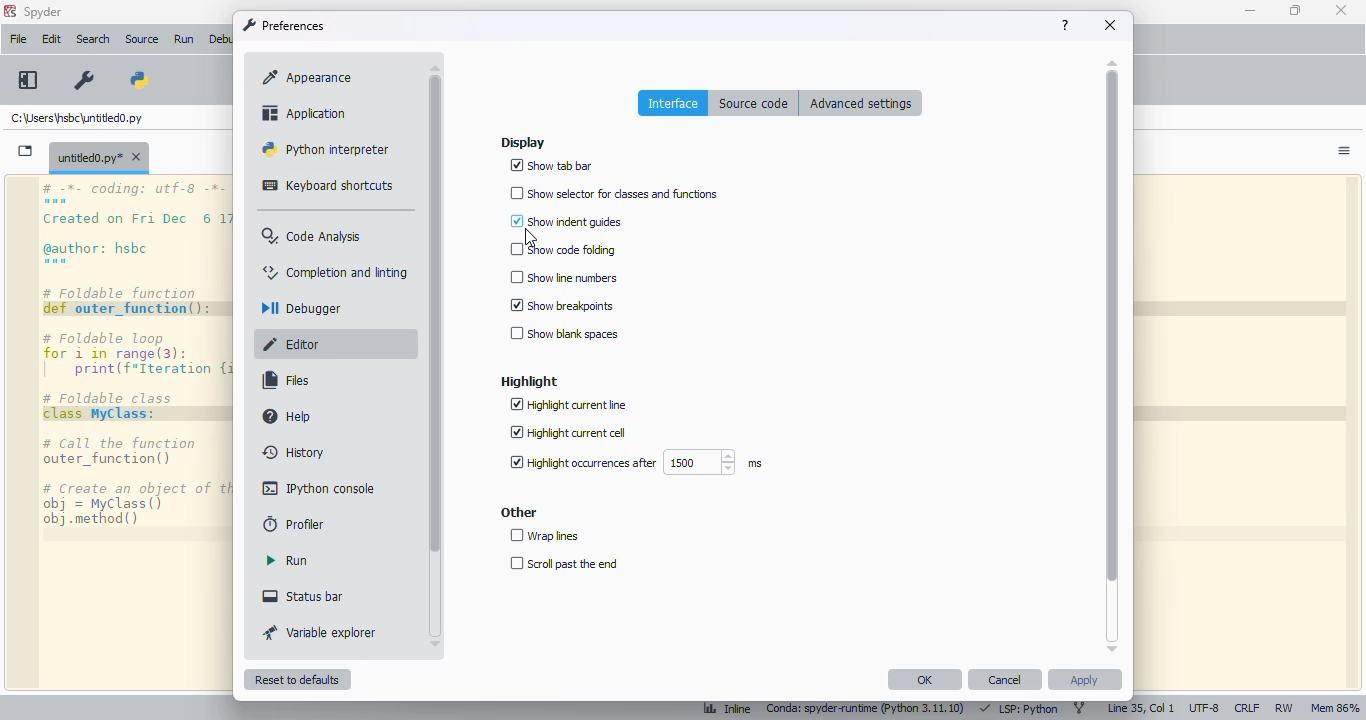 The width and height of the screenshot is (1366, 720). What do you see at coordinates (296, 679) in the screenshot?
I see `reset to defaults` at bounding box center [296, 679].